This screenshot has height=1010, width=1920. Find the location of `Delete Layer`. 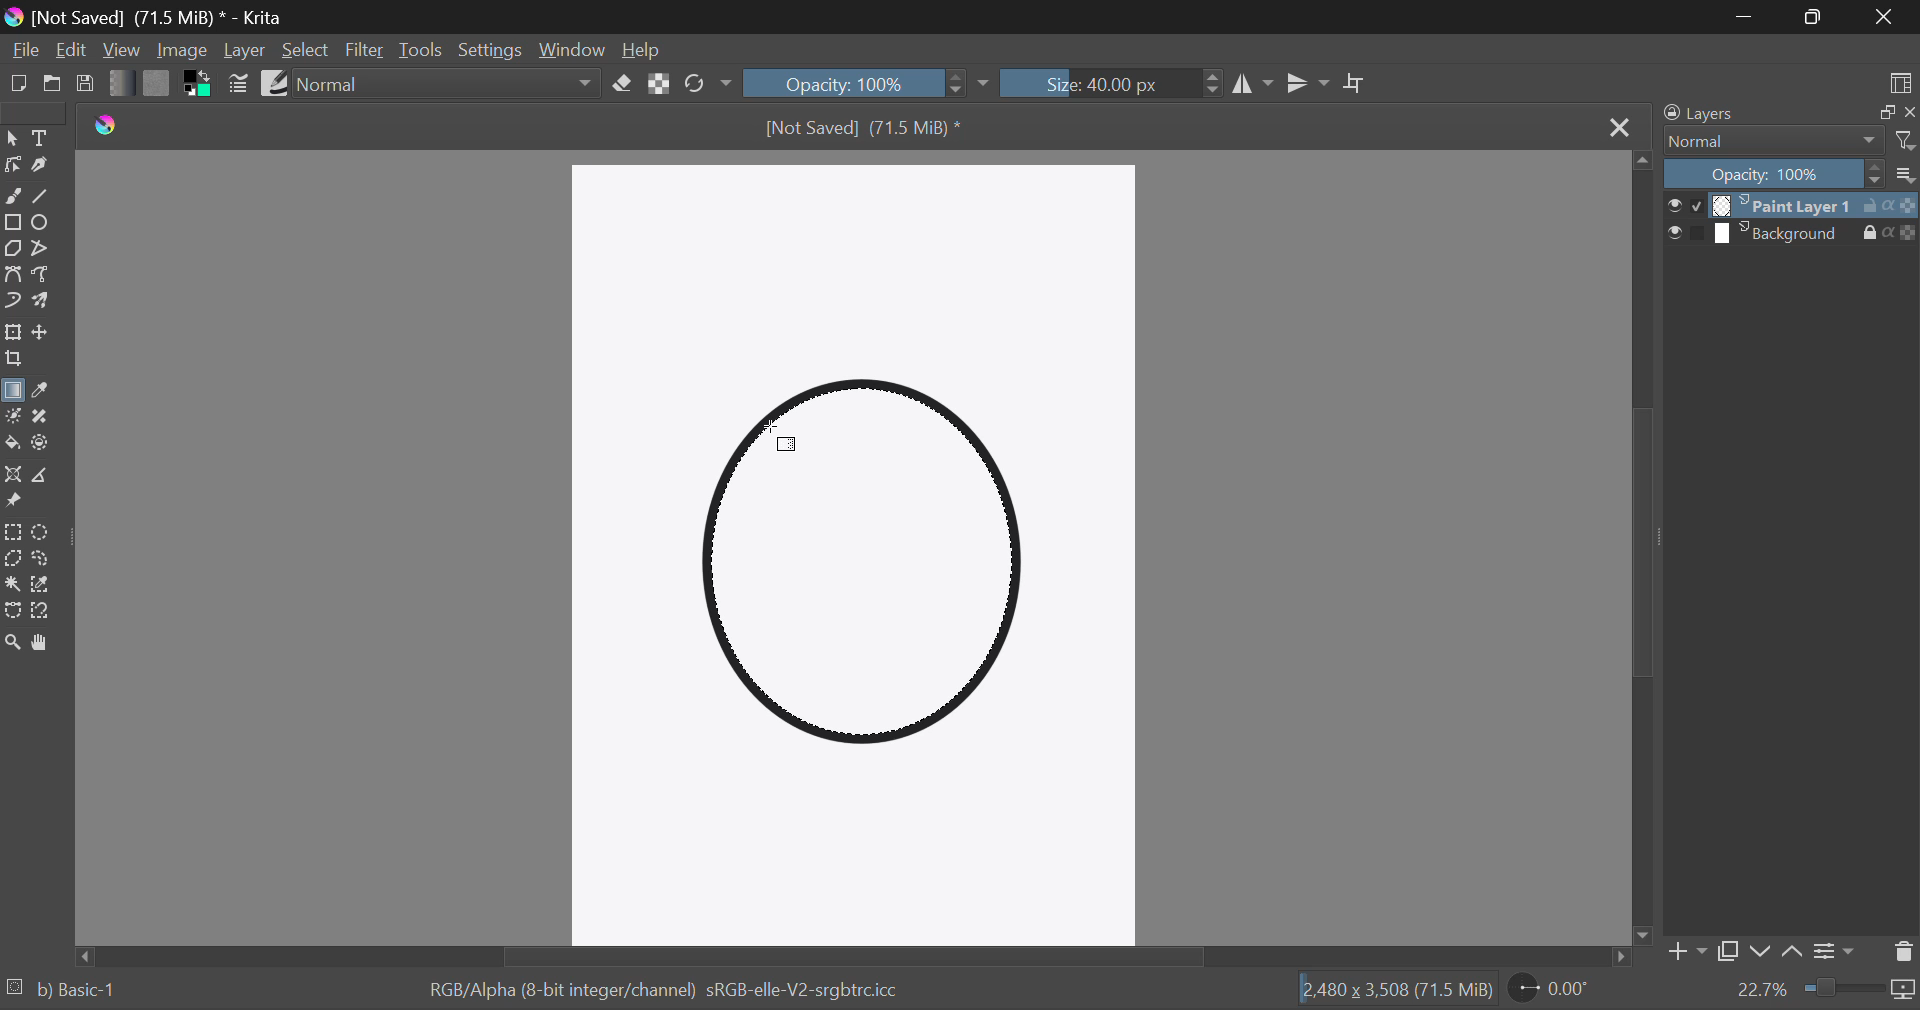

Delete Layer is located at coordinates (1903, 956).